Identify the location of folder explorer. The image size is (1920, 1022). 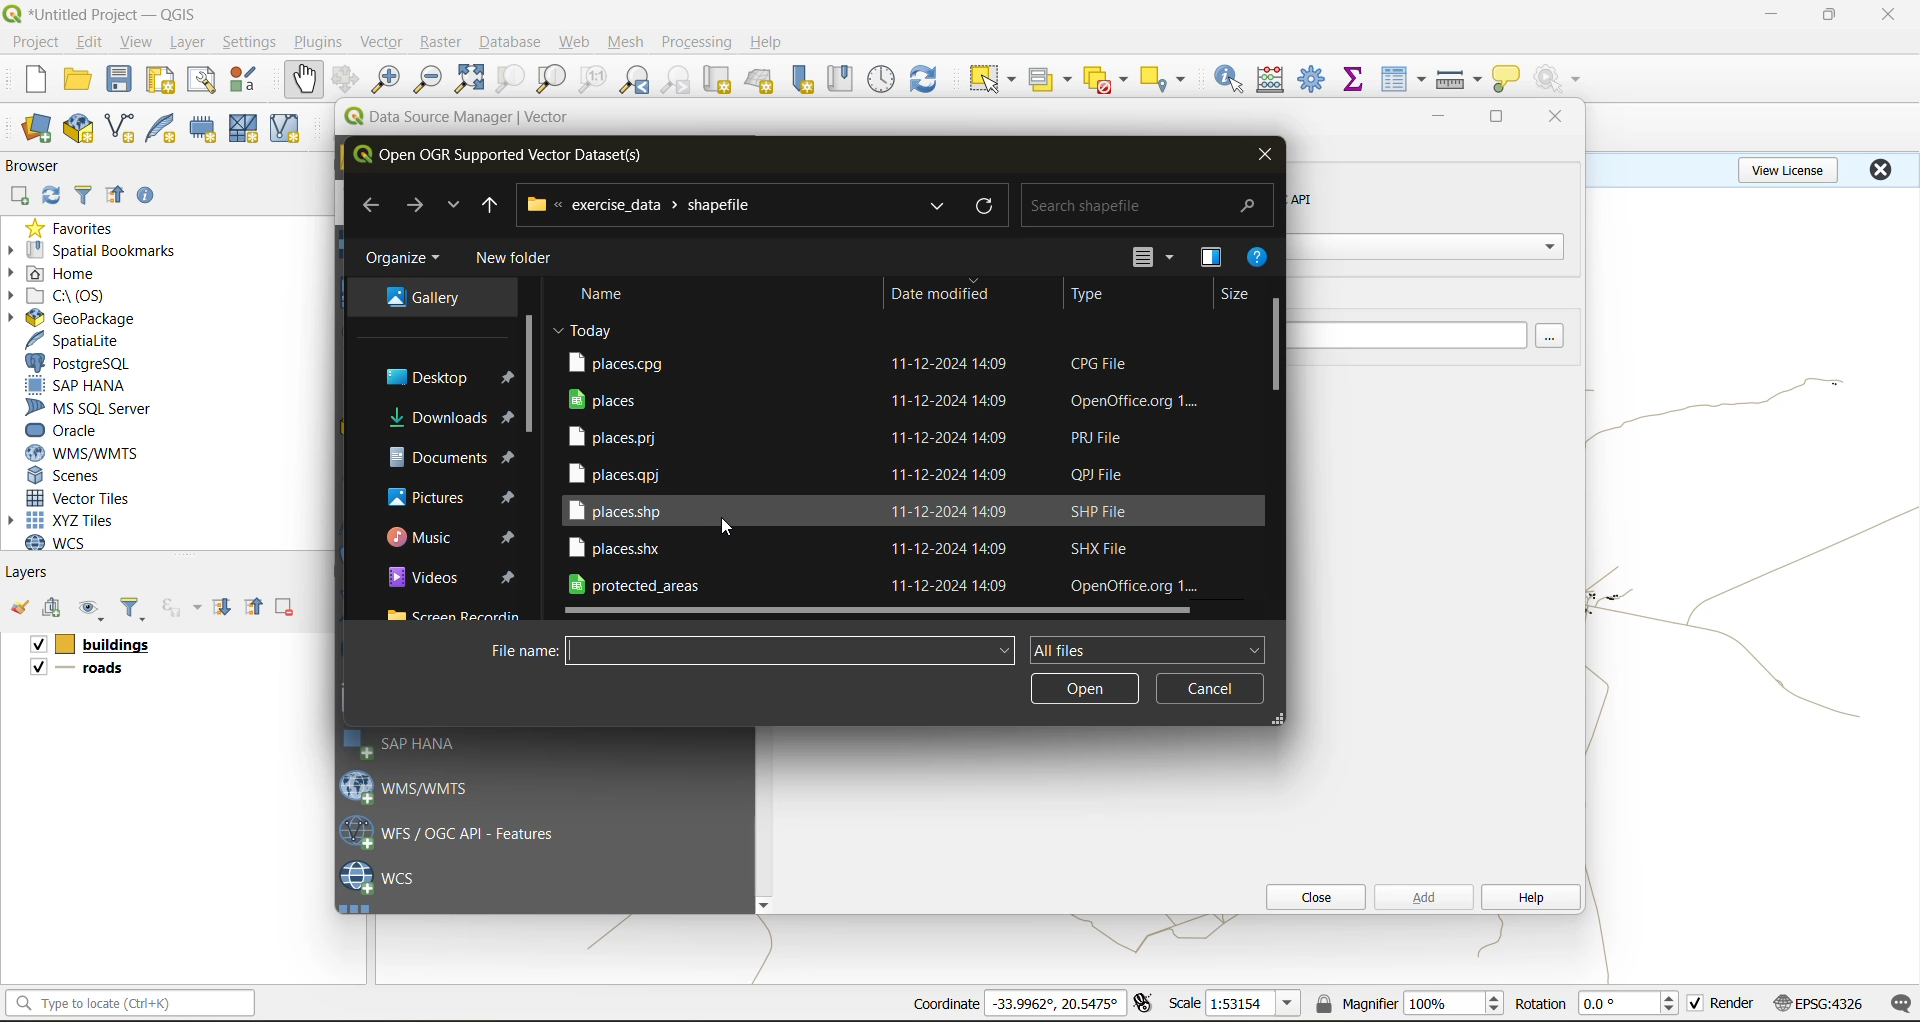
(423, 299).